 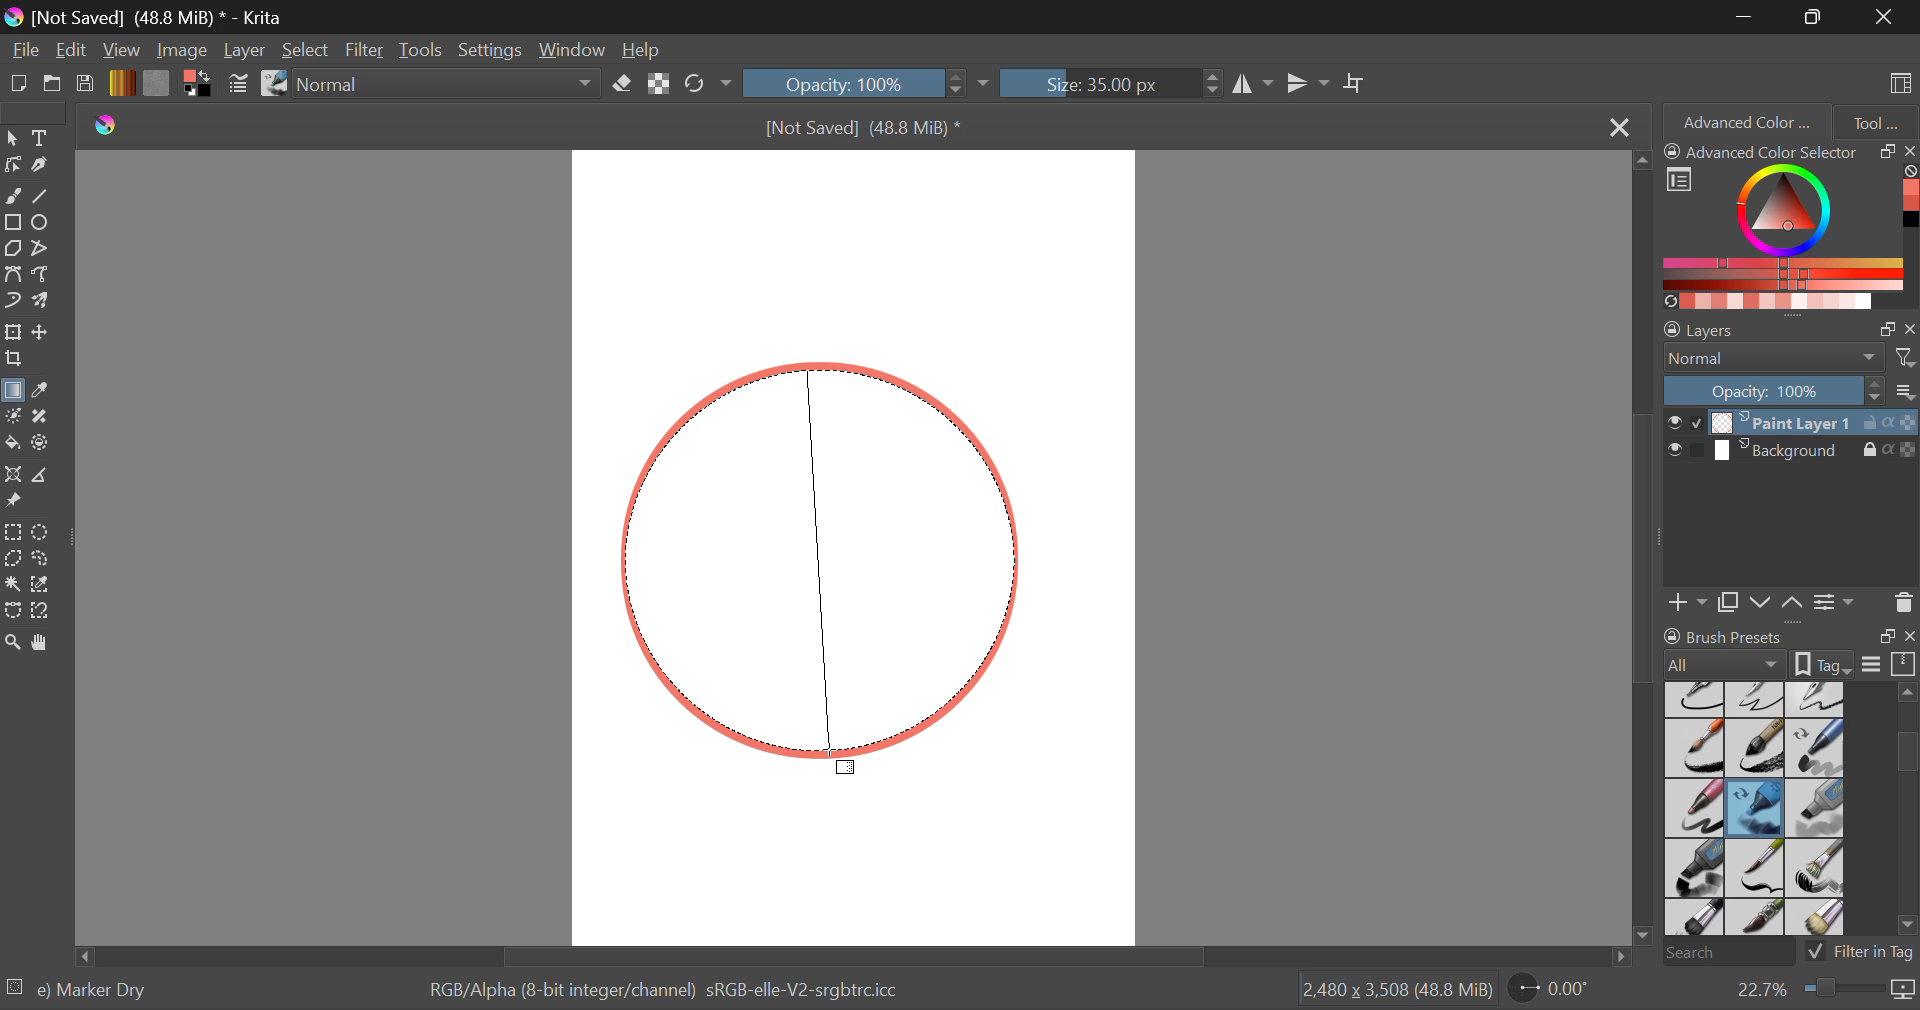 What do you see at coordinates (19, 87) in the screenshot?
I see `New` at bounding box center [19, 87].